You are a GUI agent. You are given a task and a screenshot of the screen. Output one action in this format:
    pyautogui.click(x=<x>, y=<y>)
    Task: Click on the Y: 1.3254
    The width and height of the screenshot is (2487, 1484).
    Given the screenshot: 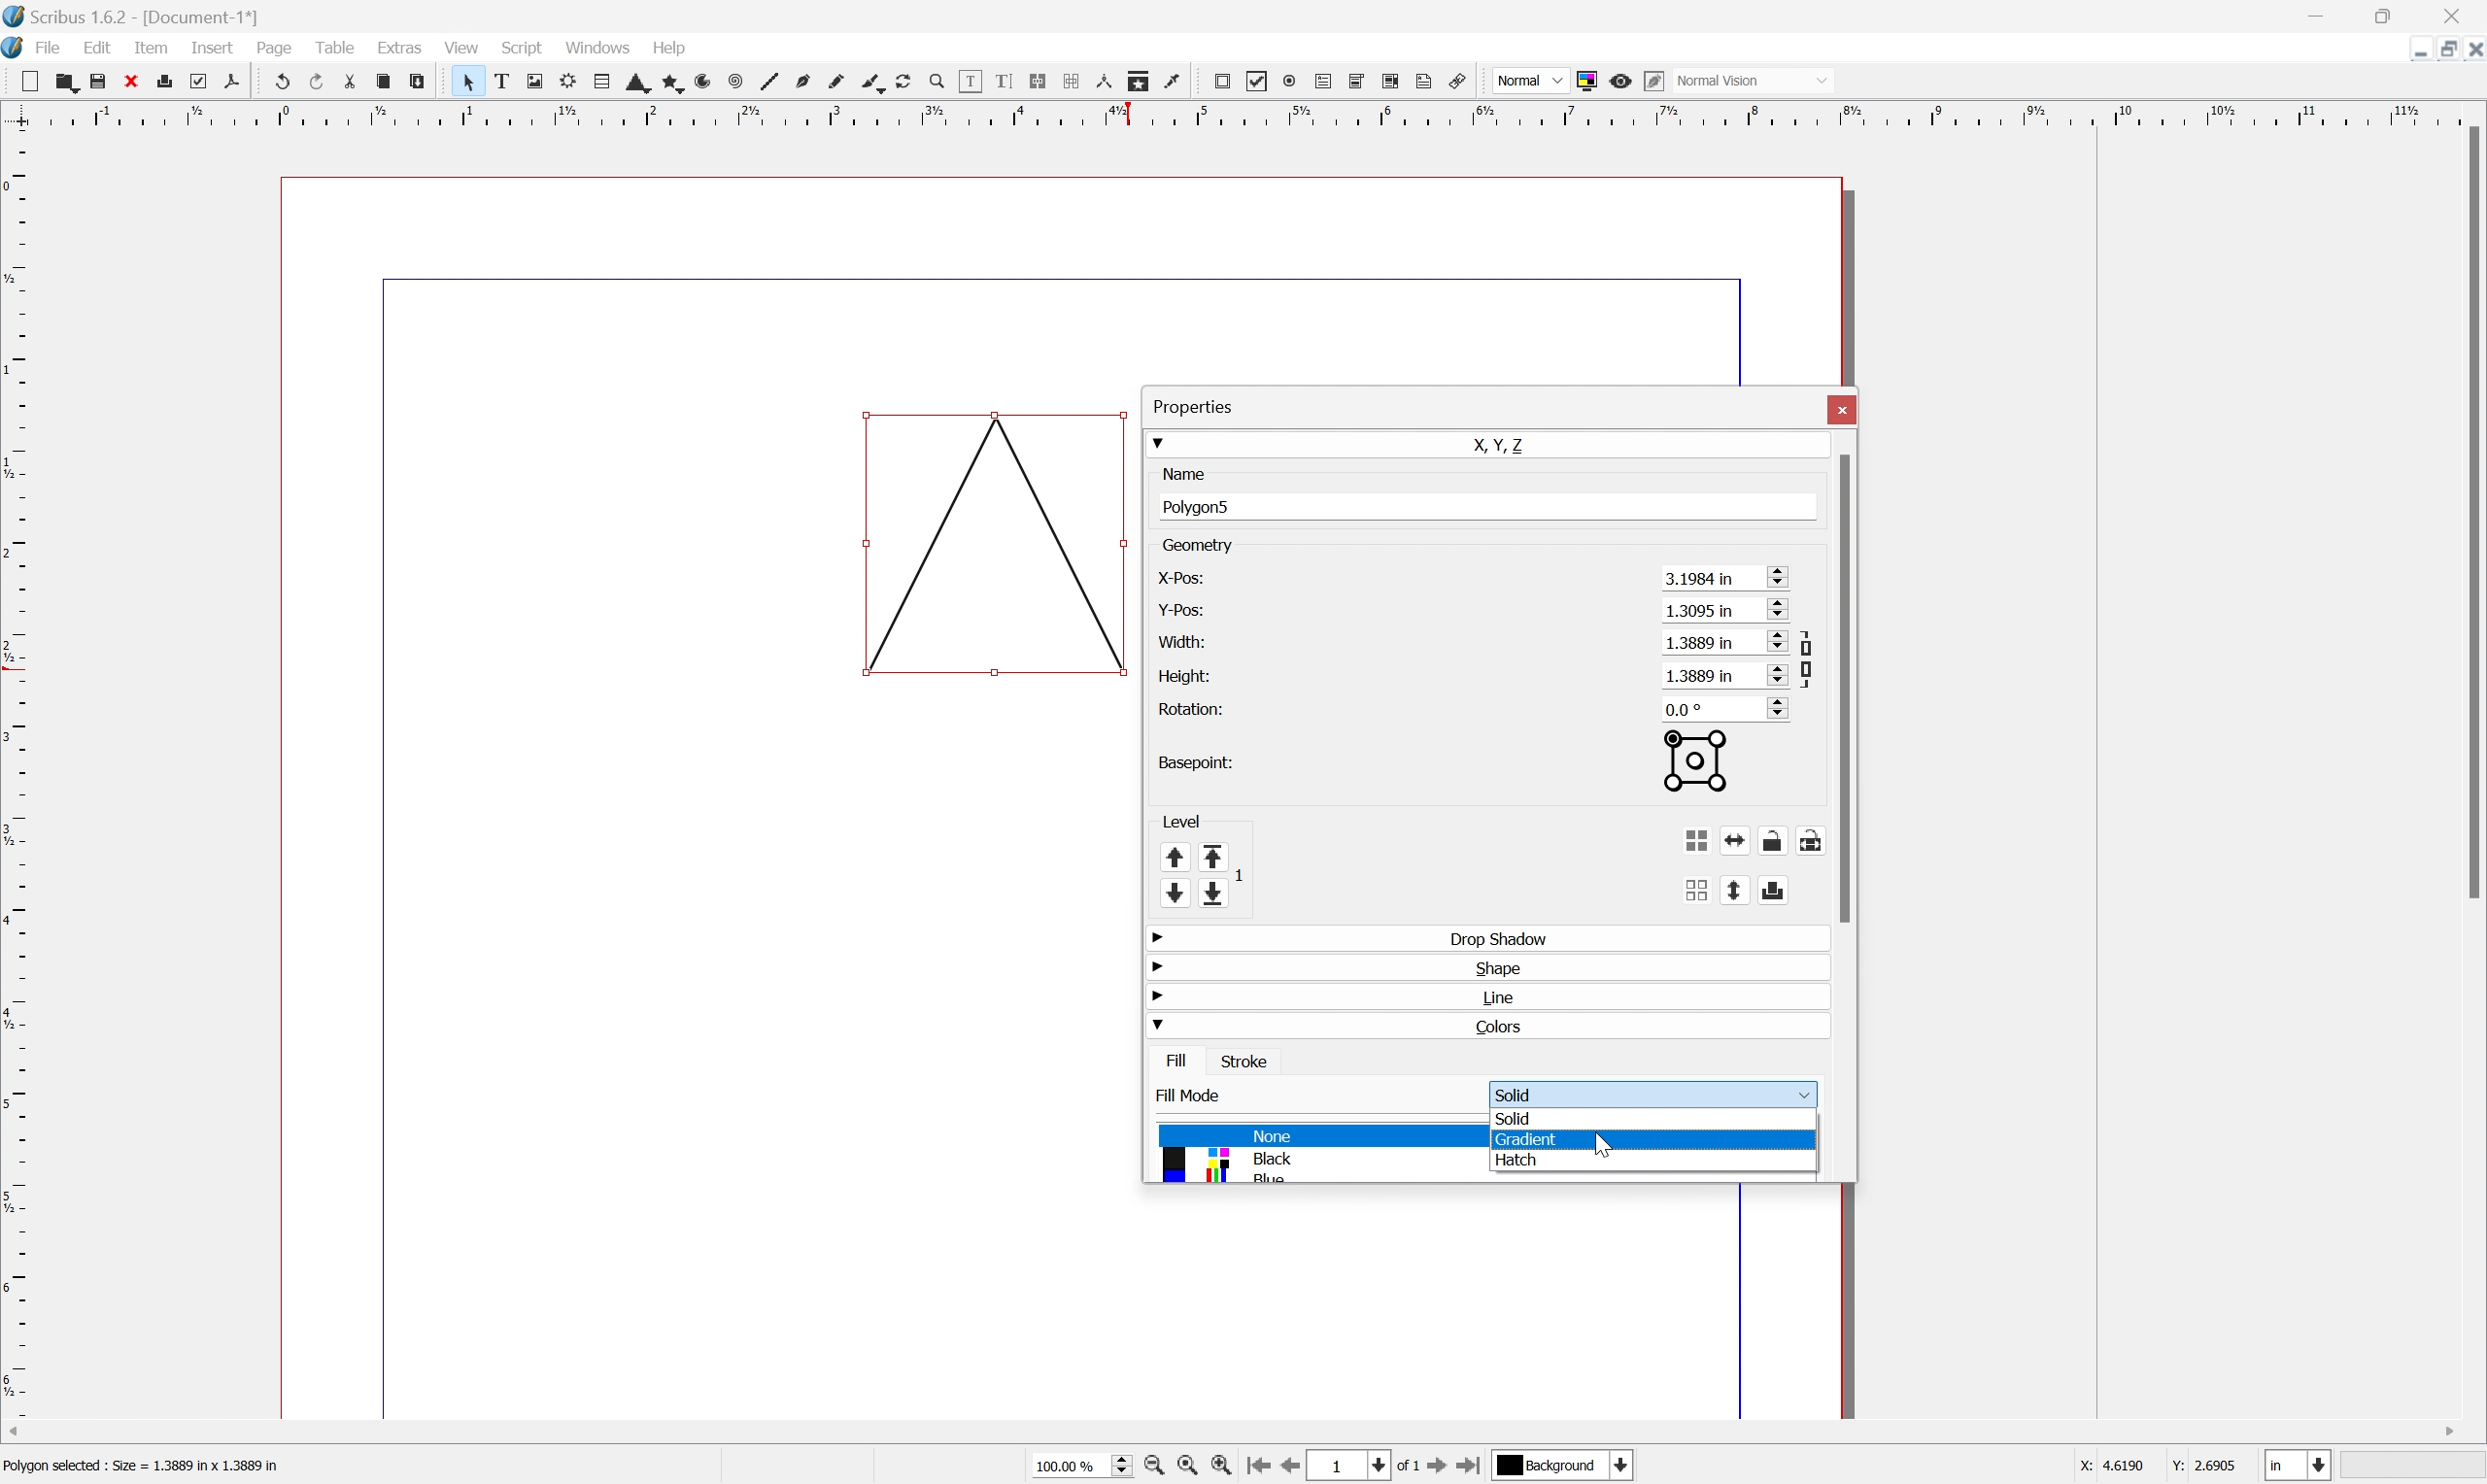 What is the action you would take?
    pyautogui.click(x=2203, y=1467)
    